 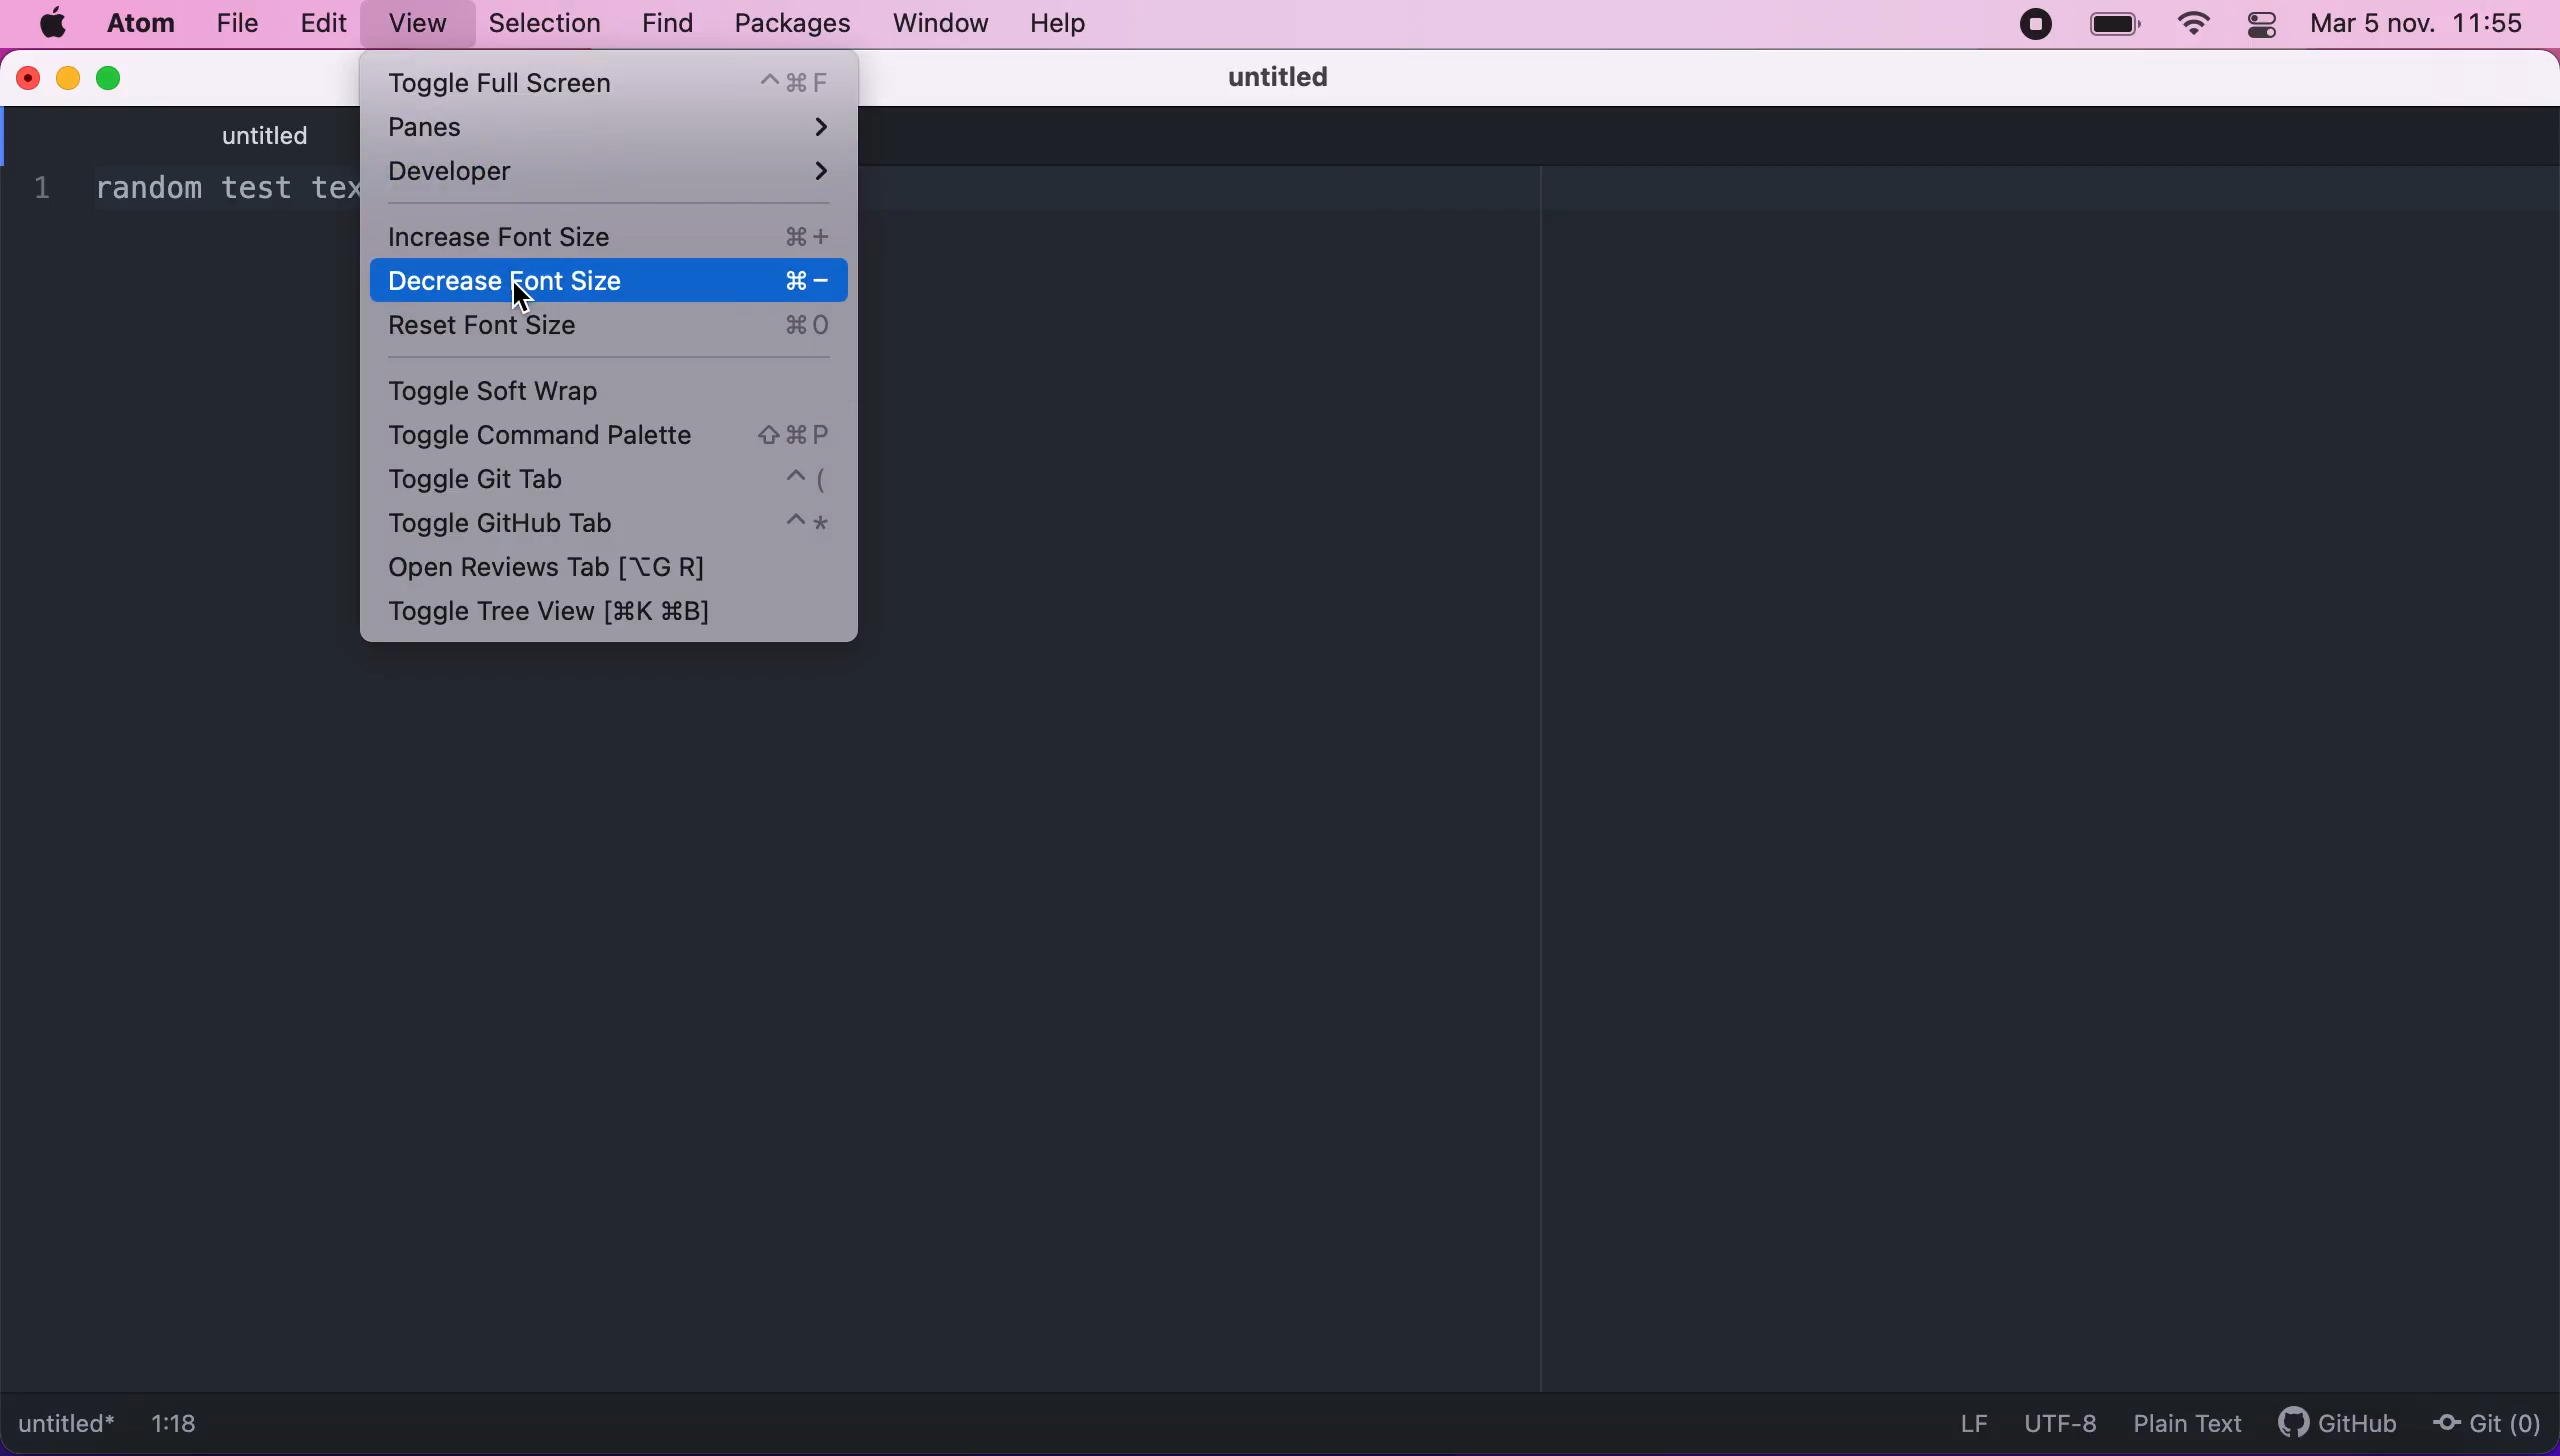 What do you see at coordinates (606, 233) in the screenshot?
I see `increase font size` at bounding box center [606, 233].